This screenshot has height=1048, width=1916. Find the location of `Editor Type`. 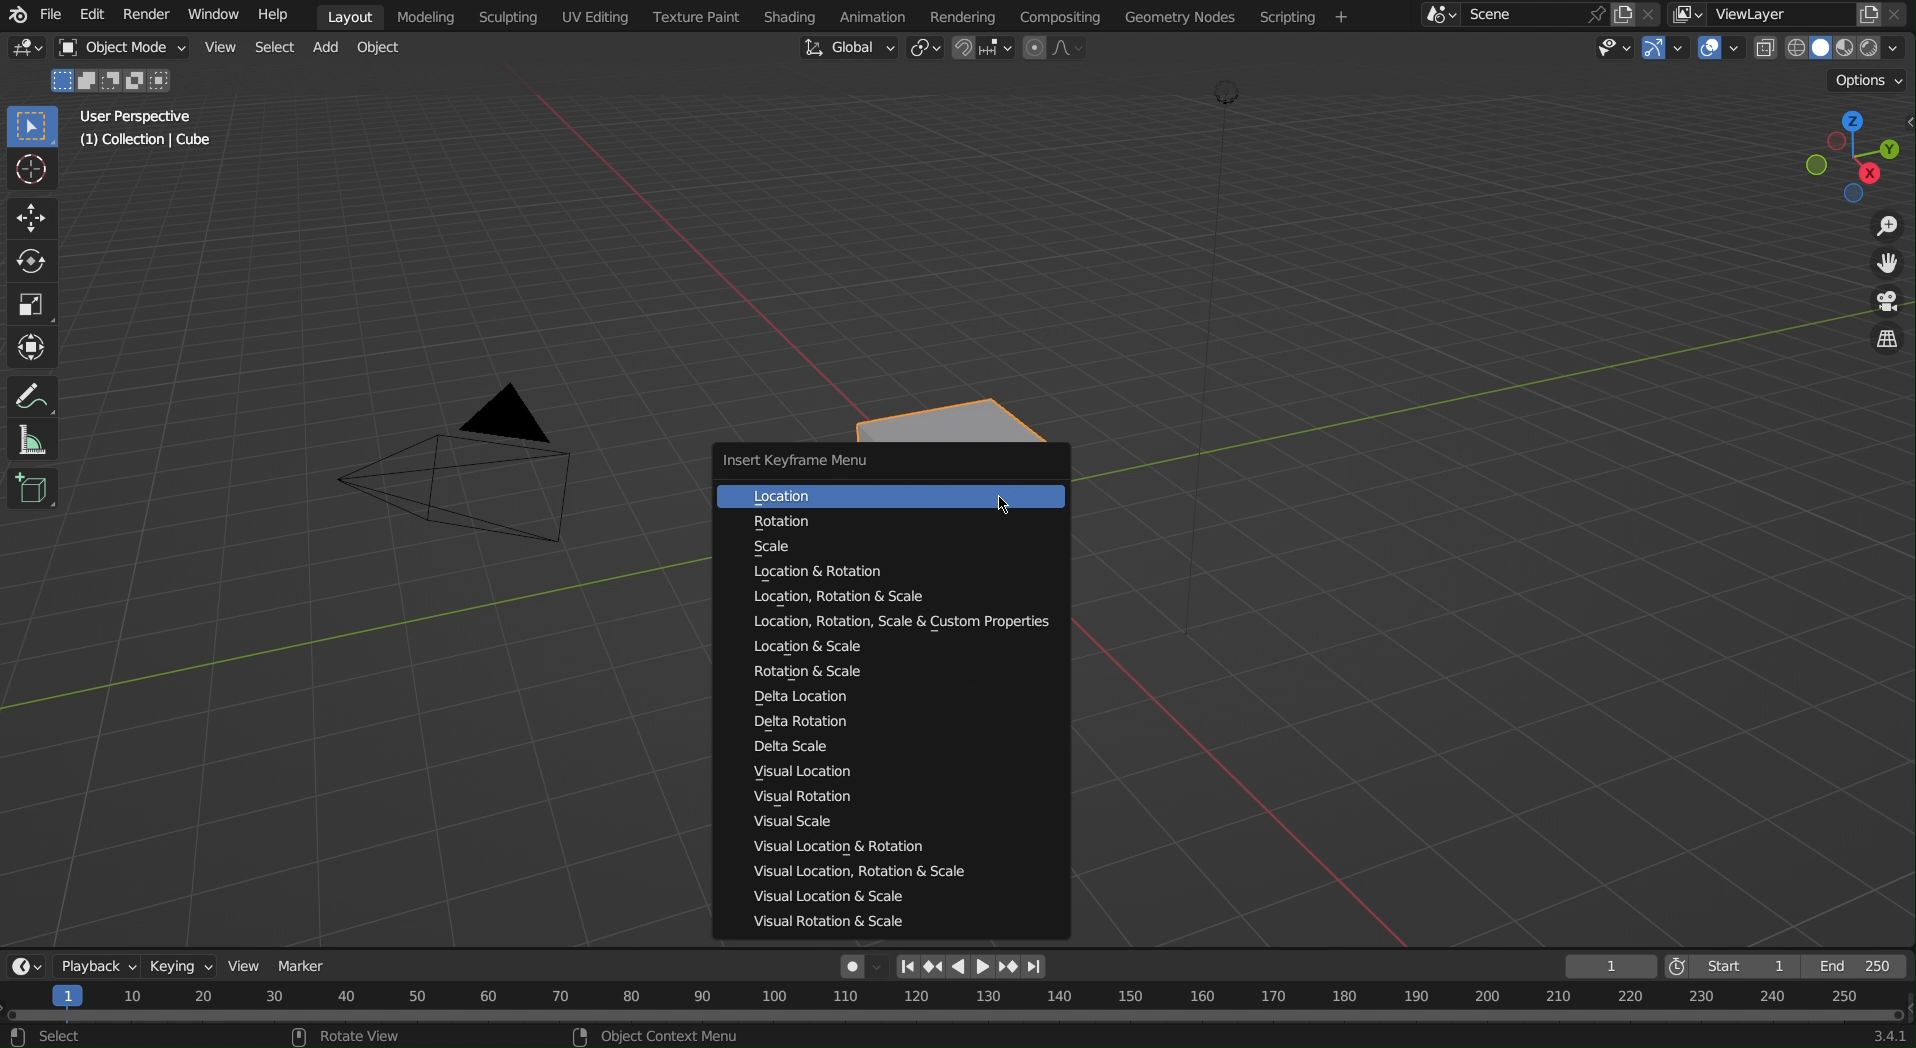

Editor Type is located at coordinates (26, 967).